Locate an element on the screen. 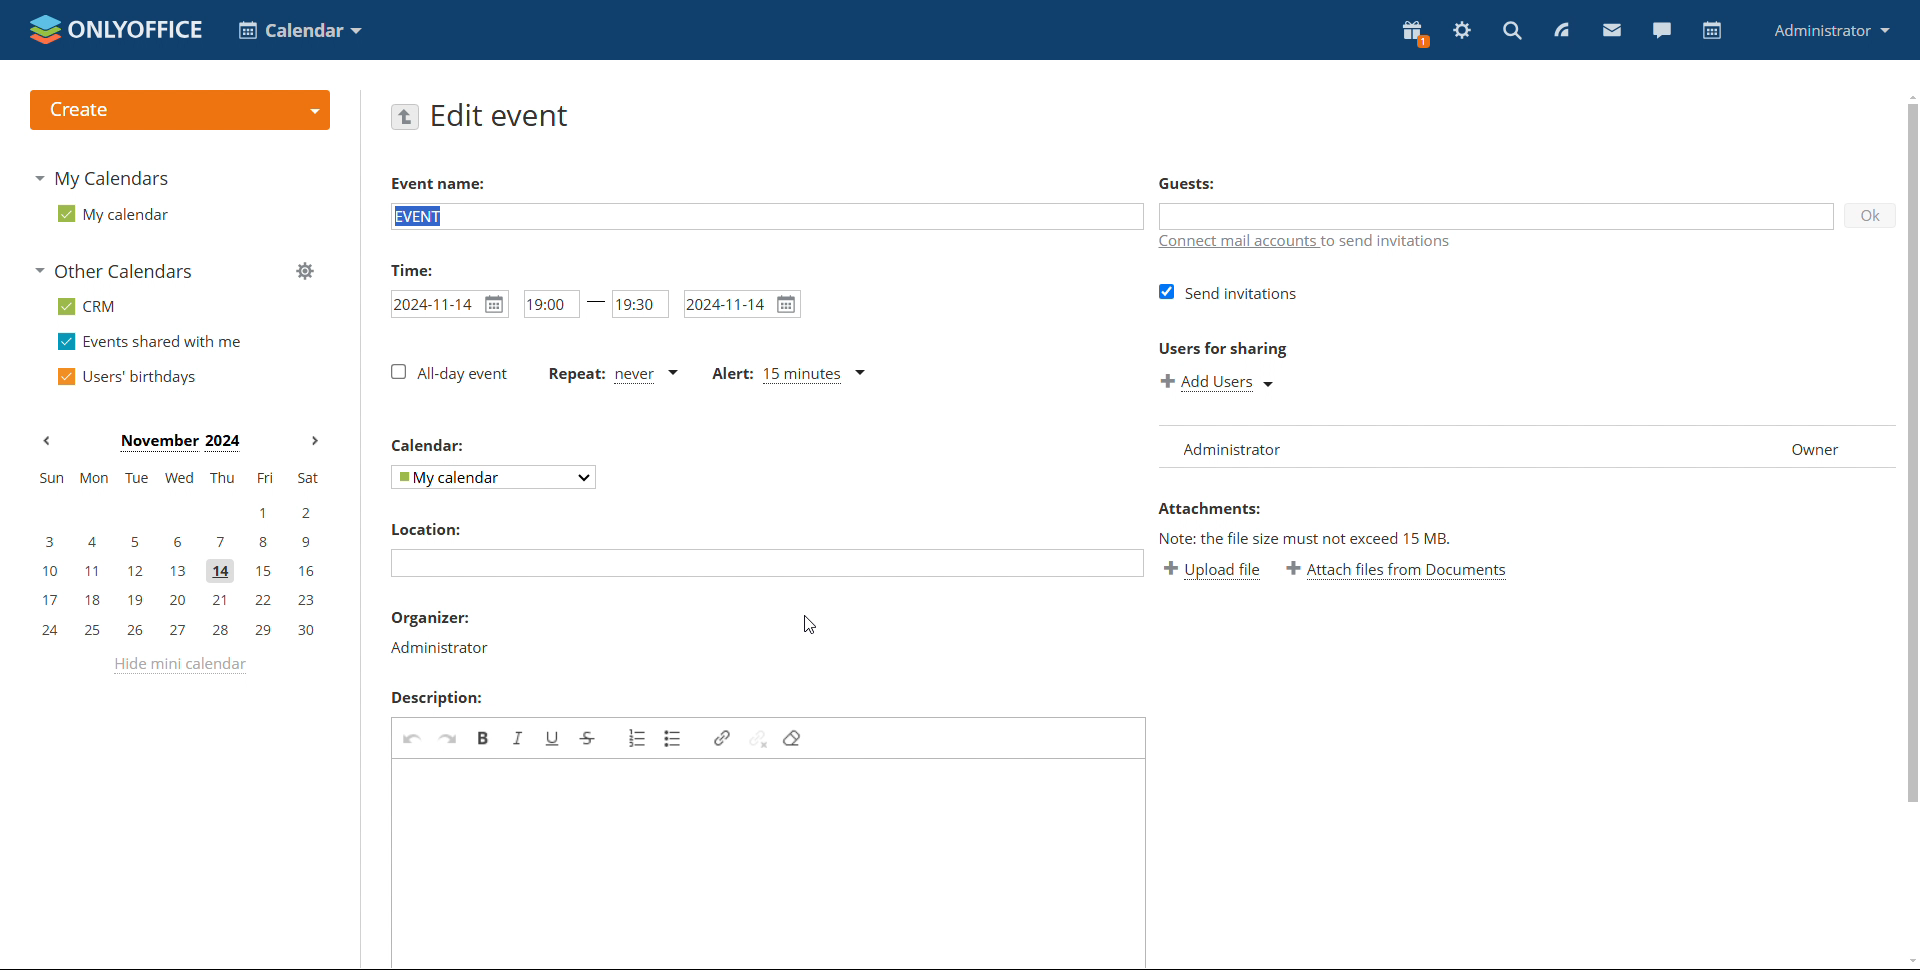 The width and height of the screenshot is (1920, 970). time is located at coordinates (420, 270).